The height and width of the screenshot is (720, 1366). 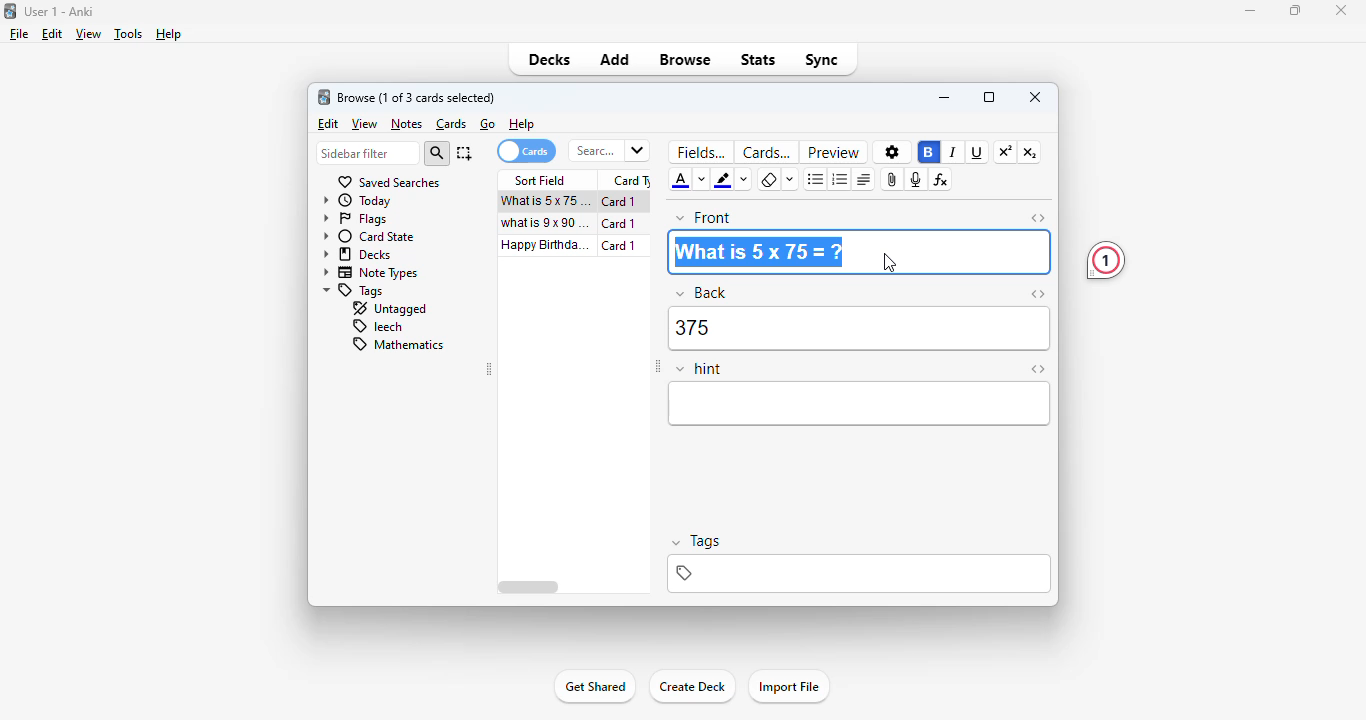 I want to click on What is 5 x 75=?, so click(x=756, y=252).